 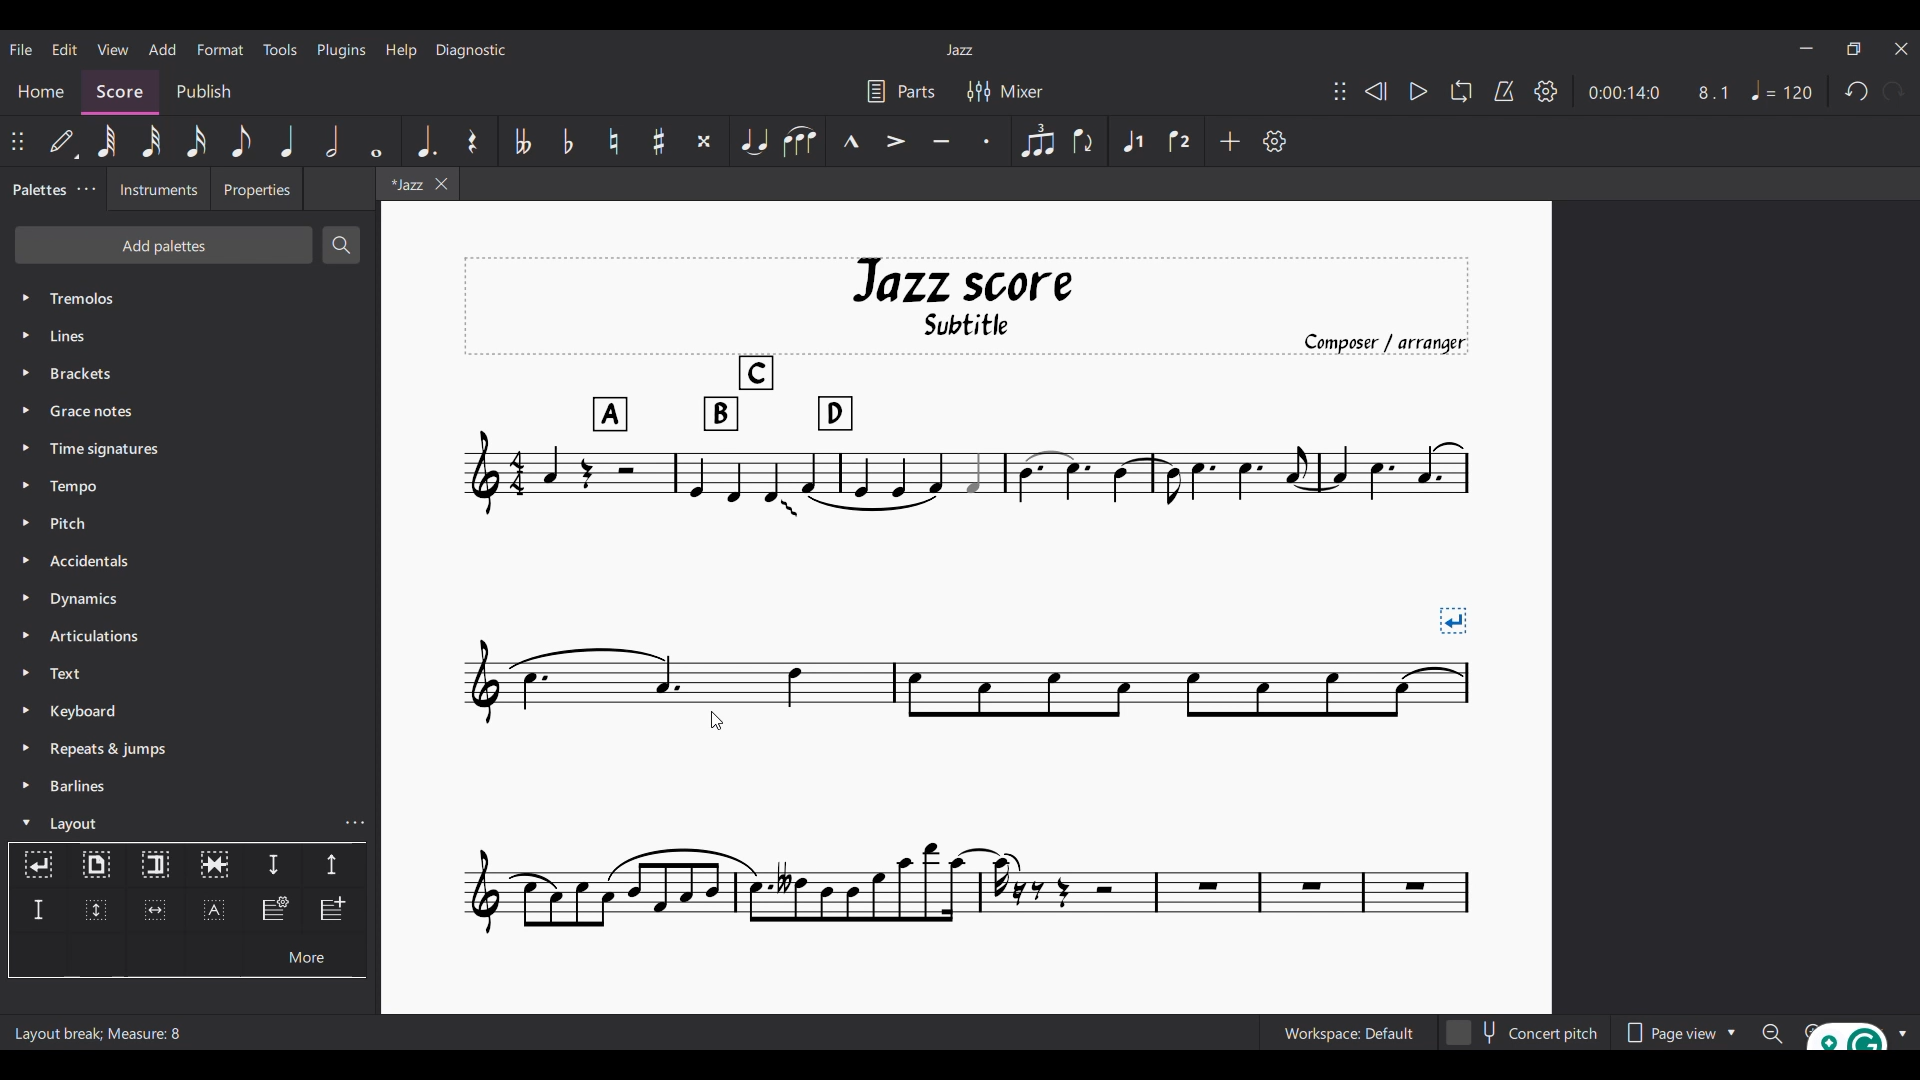 I want to click on Insert horizontal frame, so click(x=155, y=910).